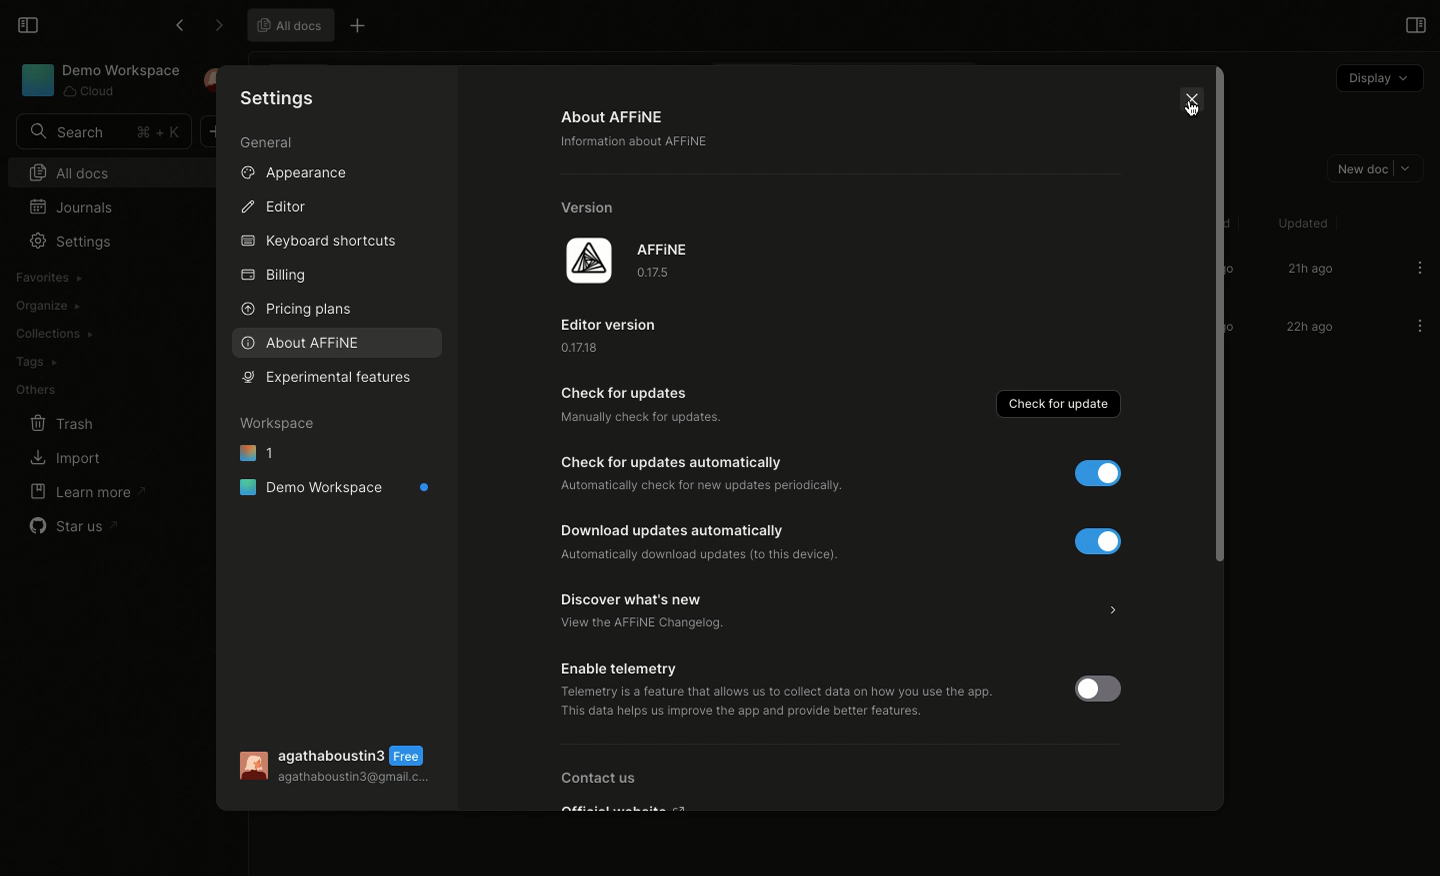 The width and height of the screenshot is (1440, 876). I want to click on Back, so click(179, 25).